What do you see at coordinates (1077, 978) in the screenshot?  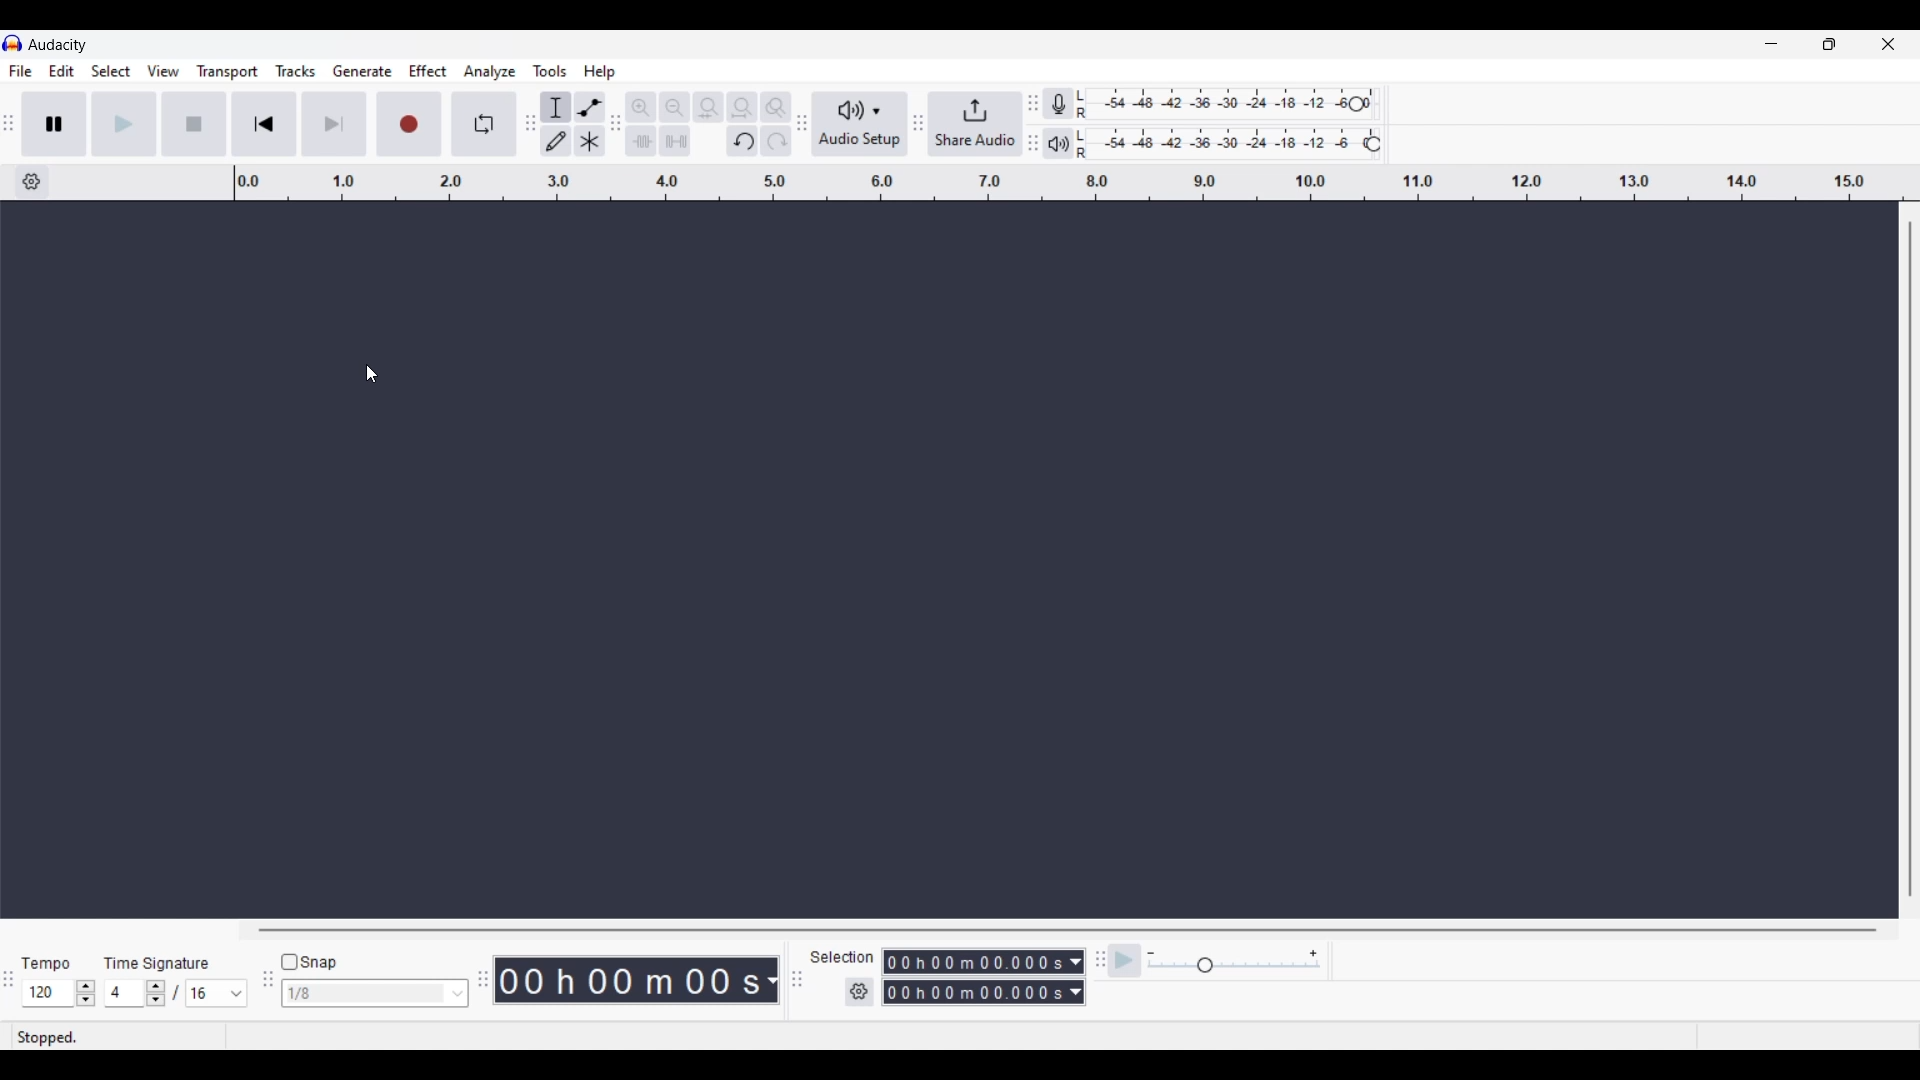 I see `Metric options to record duration` at bounding box center [1077, 978].